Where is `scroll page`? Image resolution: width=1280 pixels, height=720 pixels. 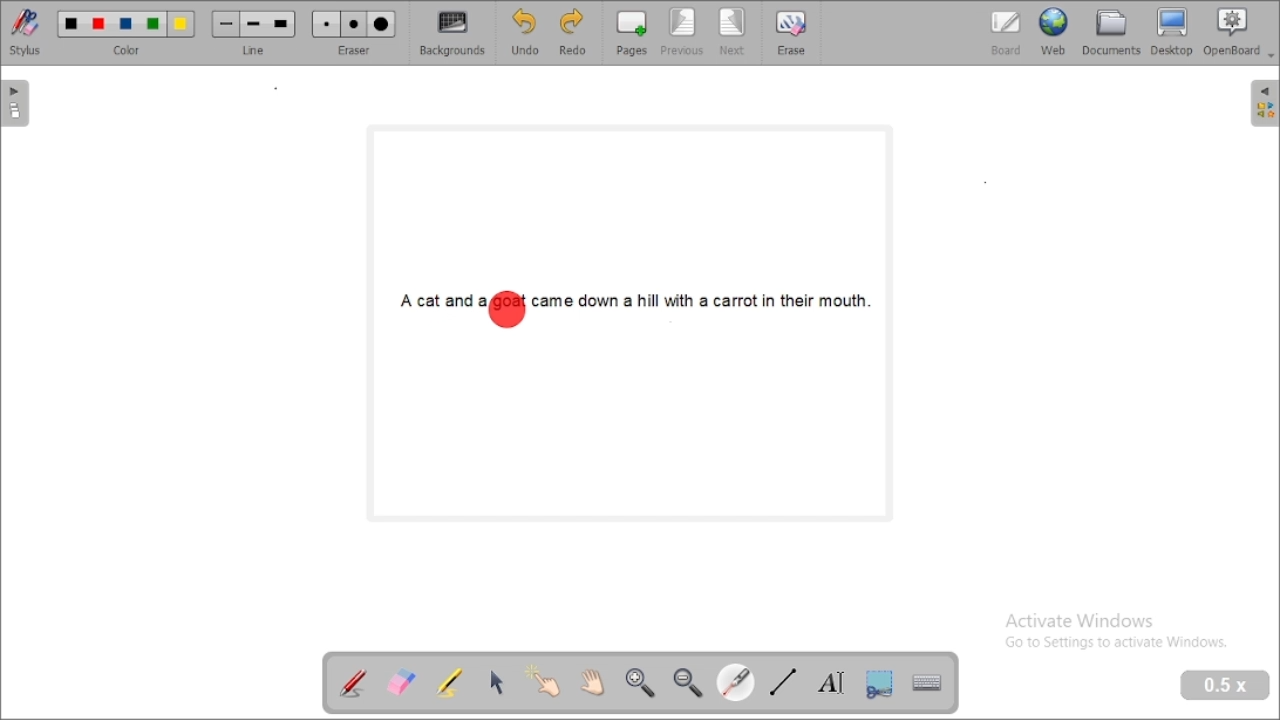
scroll page is located at coordinates (593, 683).